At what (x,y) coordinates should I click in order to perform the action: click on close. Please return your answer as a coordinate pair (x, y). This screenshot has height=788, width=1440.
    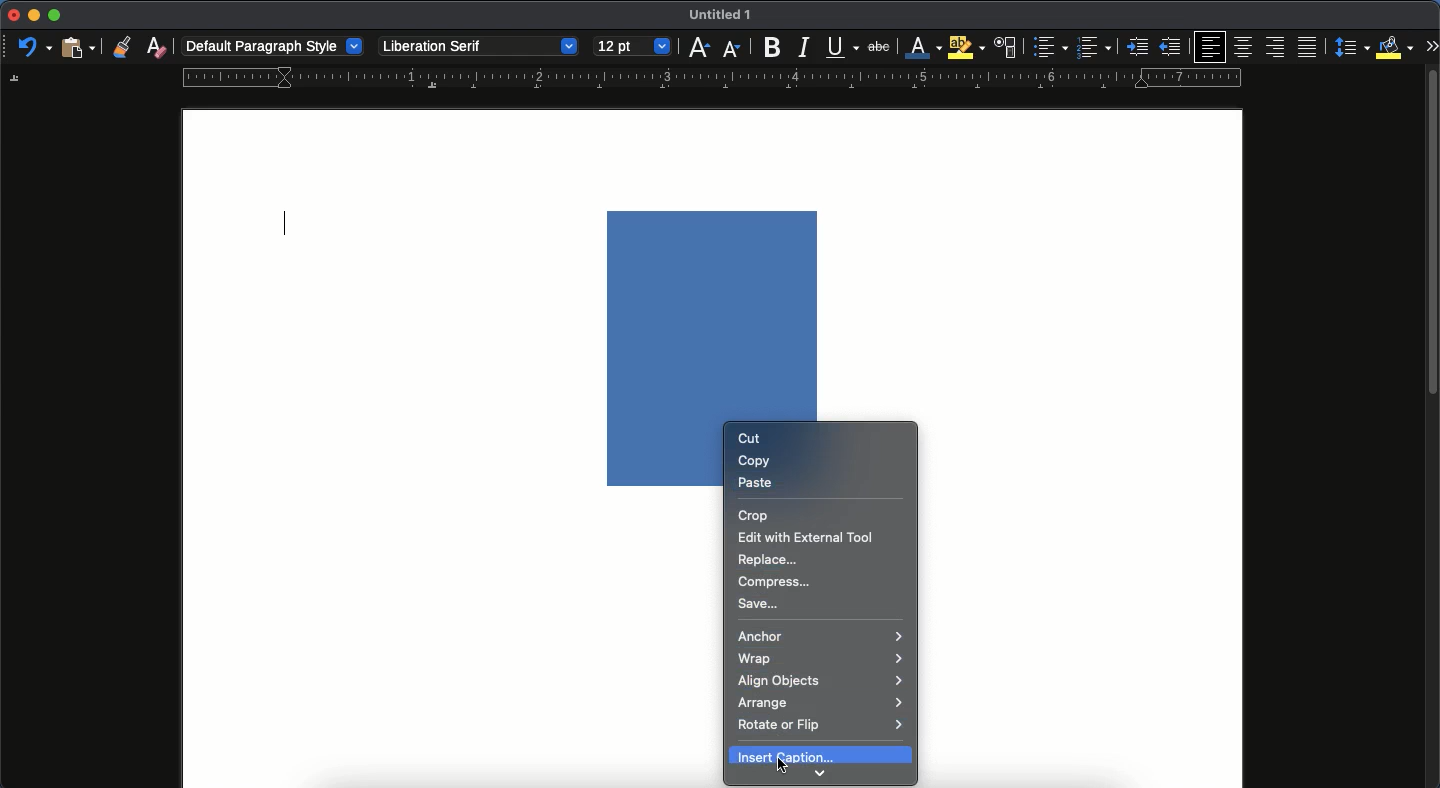
    Looking at the image, I should click on (12, 16).